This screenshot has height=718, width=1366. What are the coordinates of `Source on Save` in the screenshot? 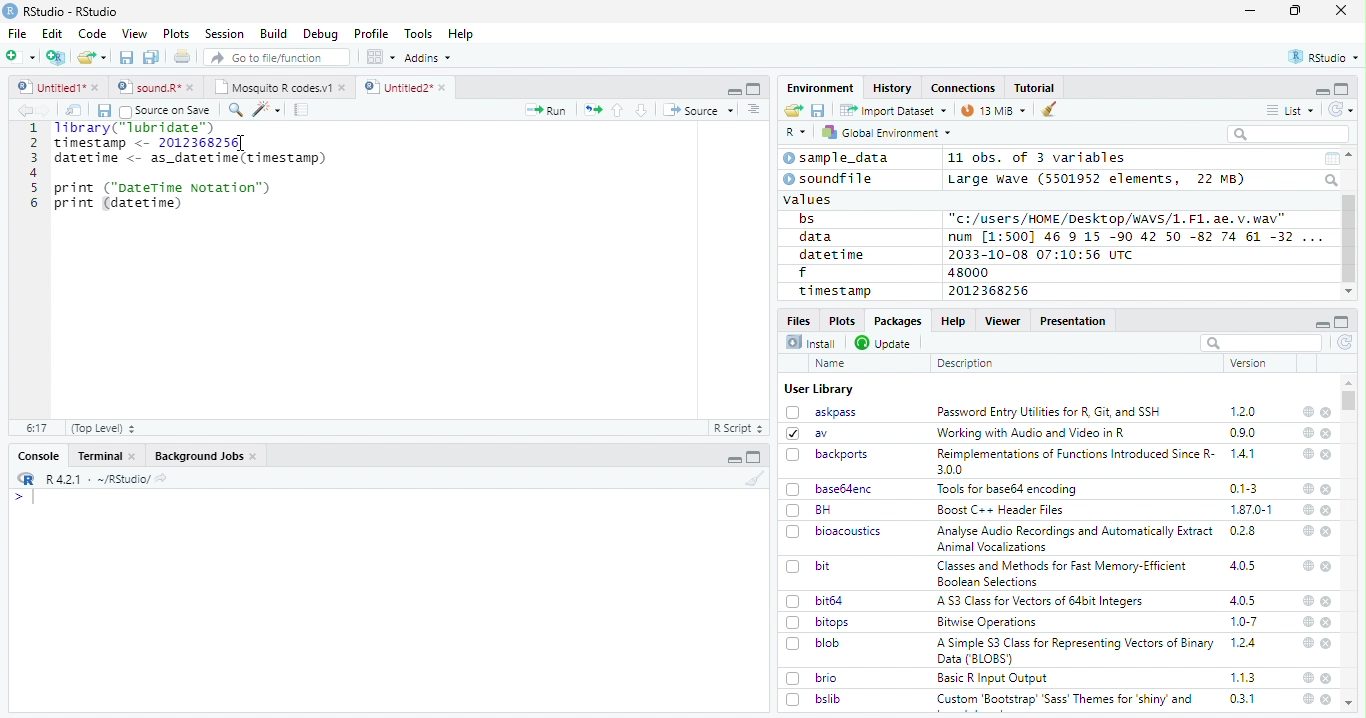 It's located at (164, 110).